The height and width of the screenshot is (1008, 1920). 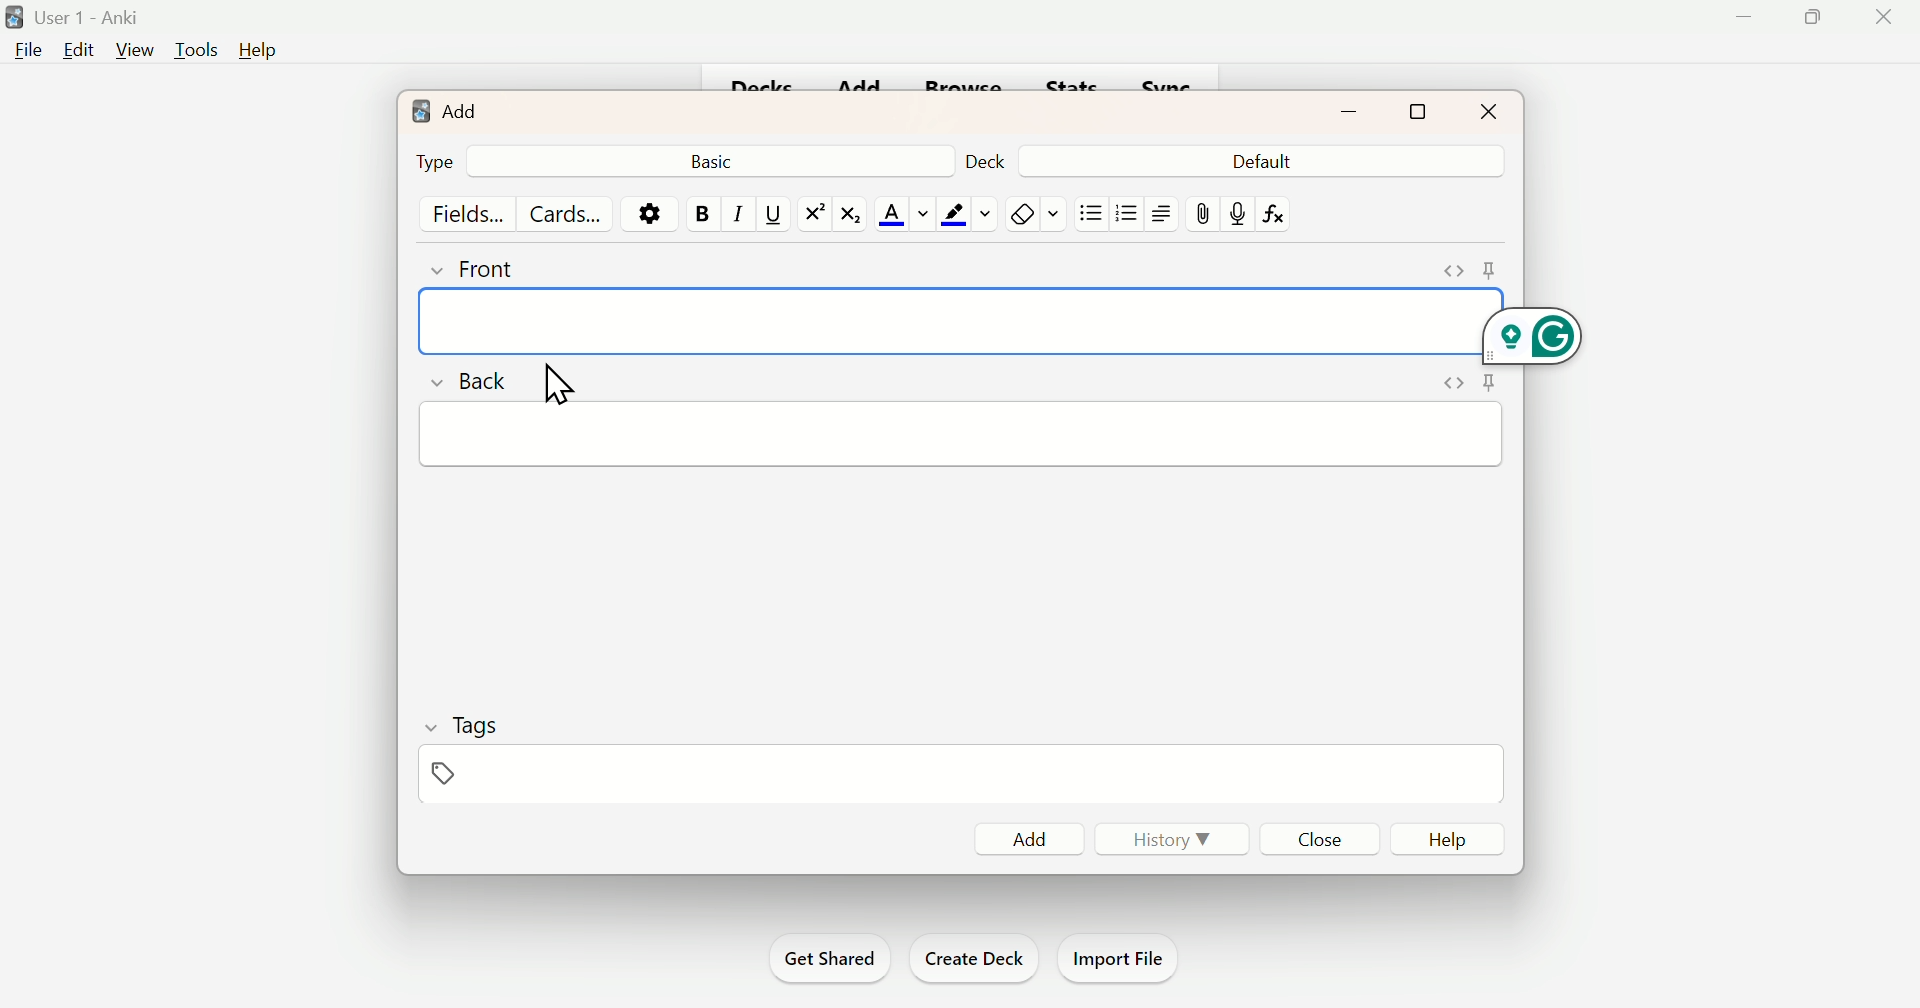 I want to click on Fields..., so click(x=473, y=214).